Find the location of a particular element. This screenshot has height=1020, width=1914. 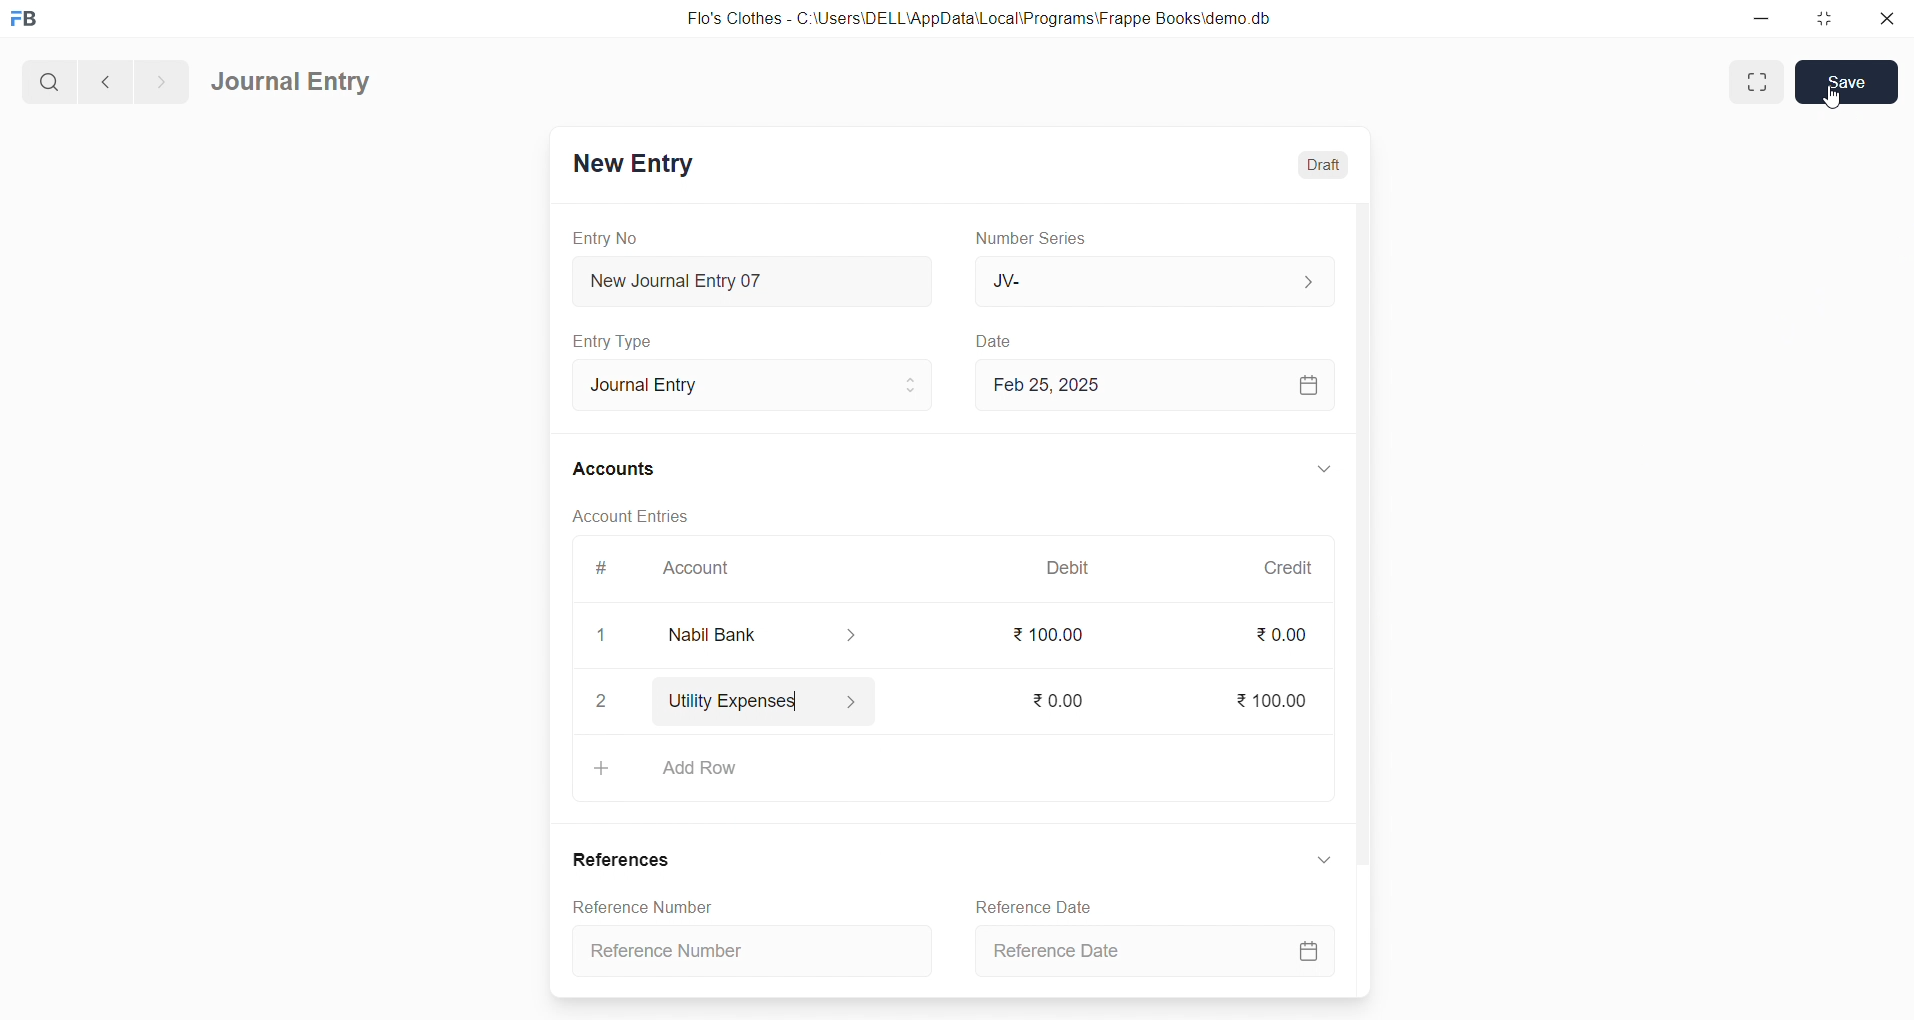

navigate forward is located at coordinates (161, 79).